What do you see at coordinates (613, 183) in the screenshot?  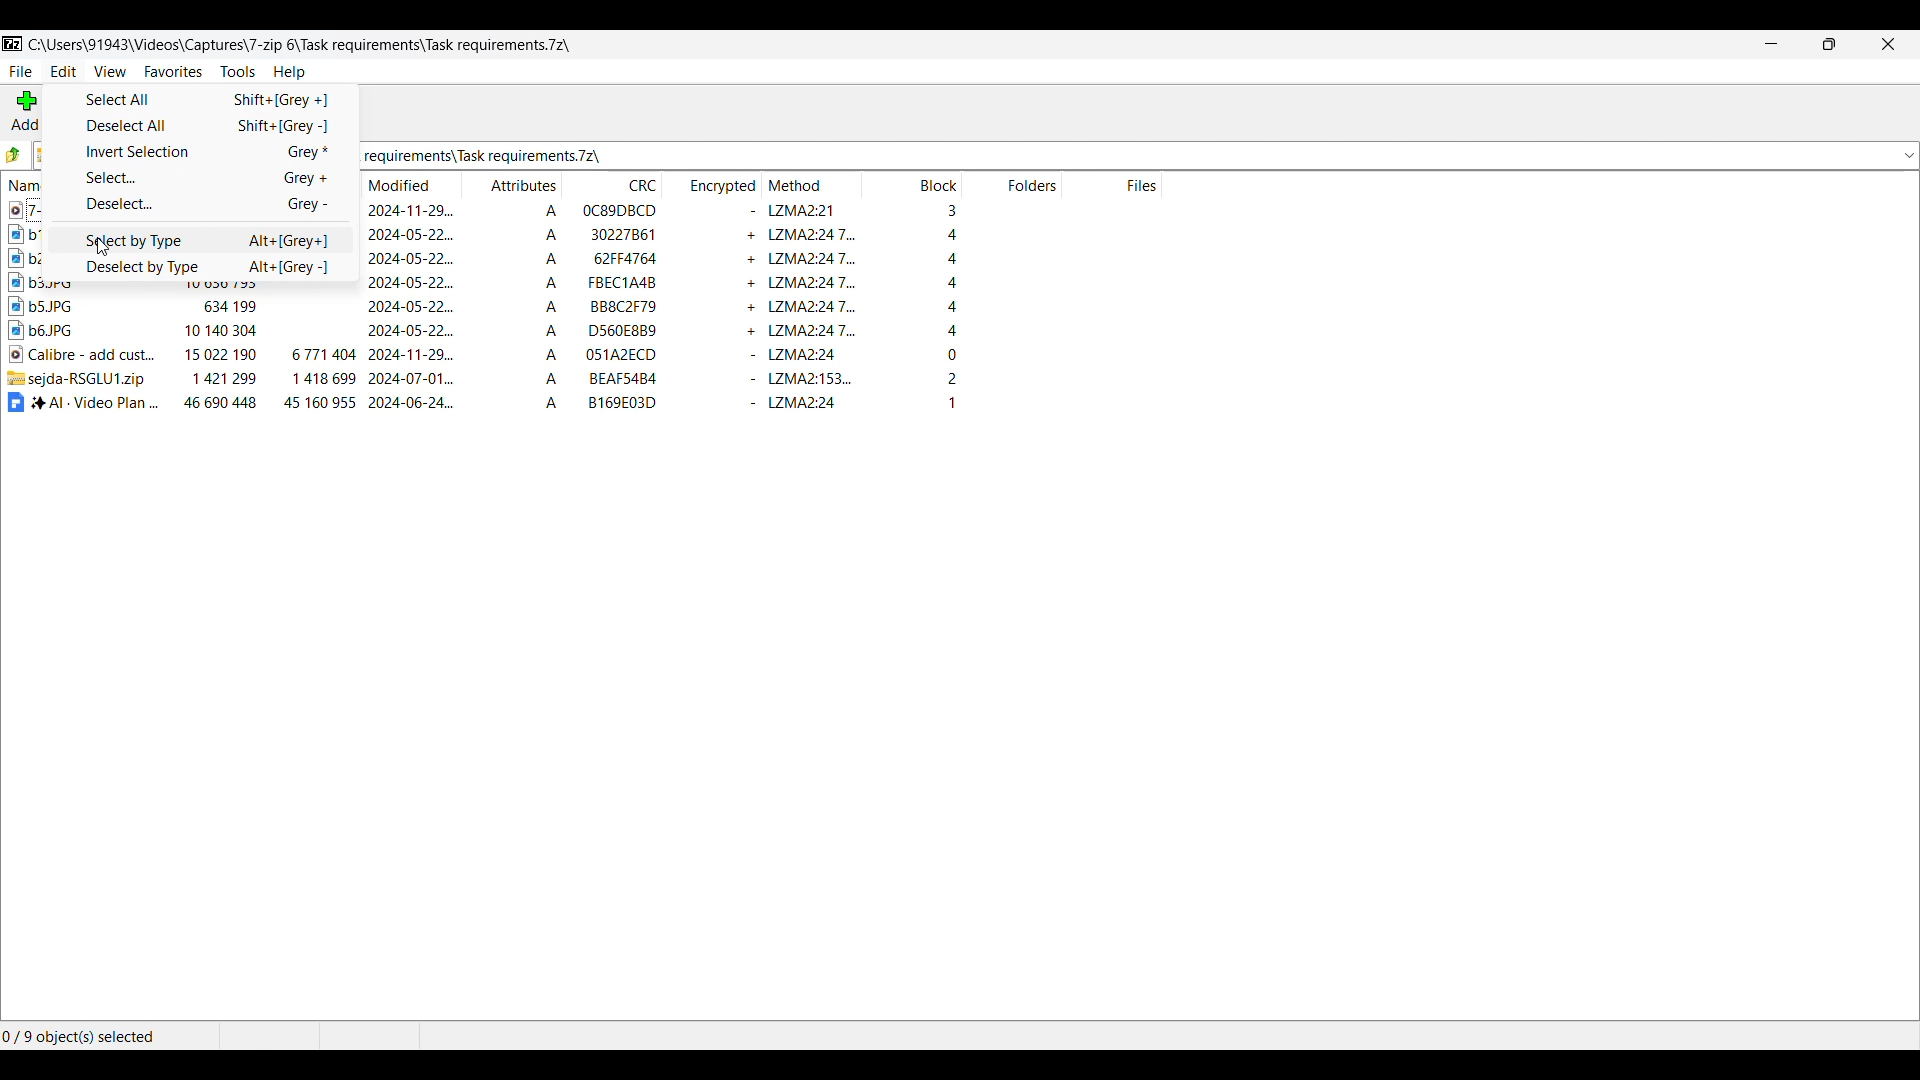 I see `CRC column` at bounding box center [613, 183].